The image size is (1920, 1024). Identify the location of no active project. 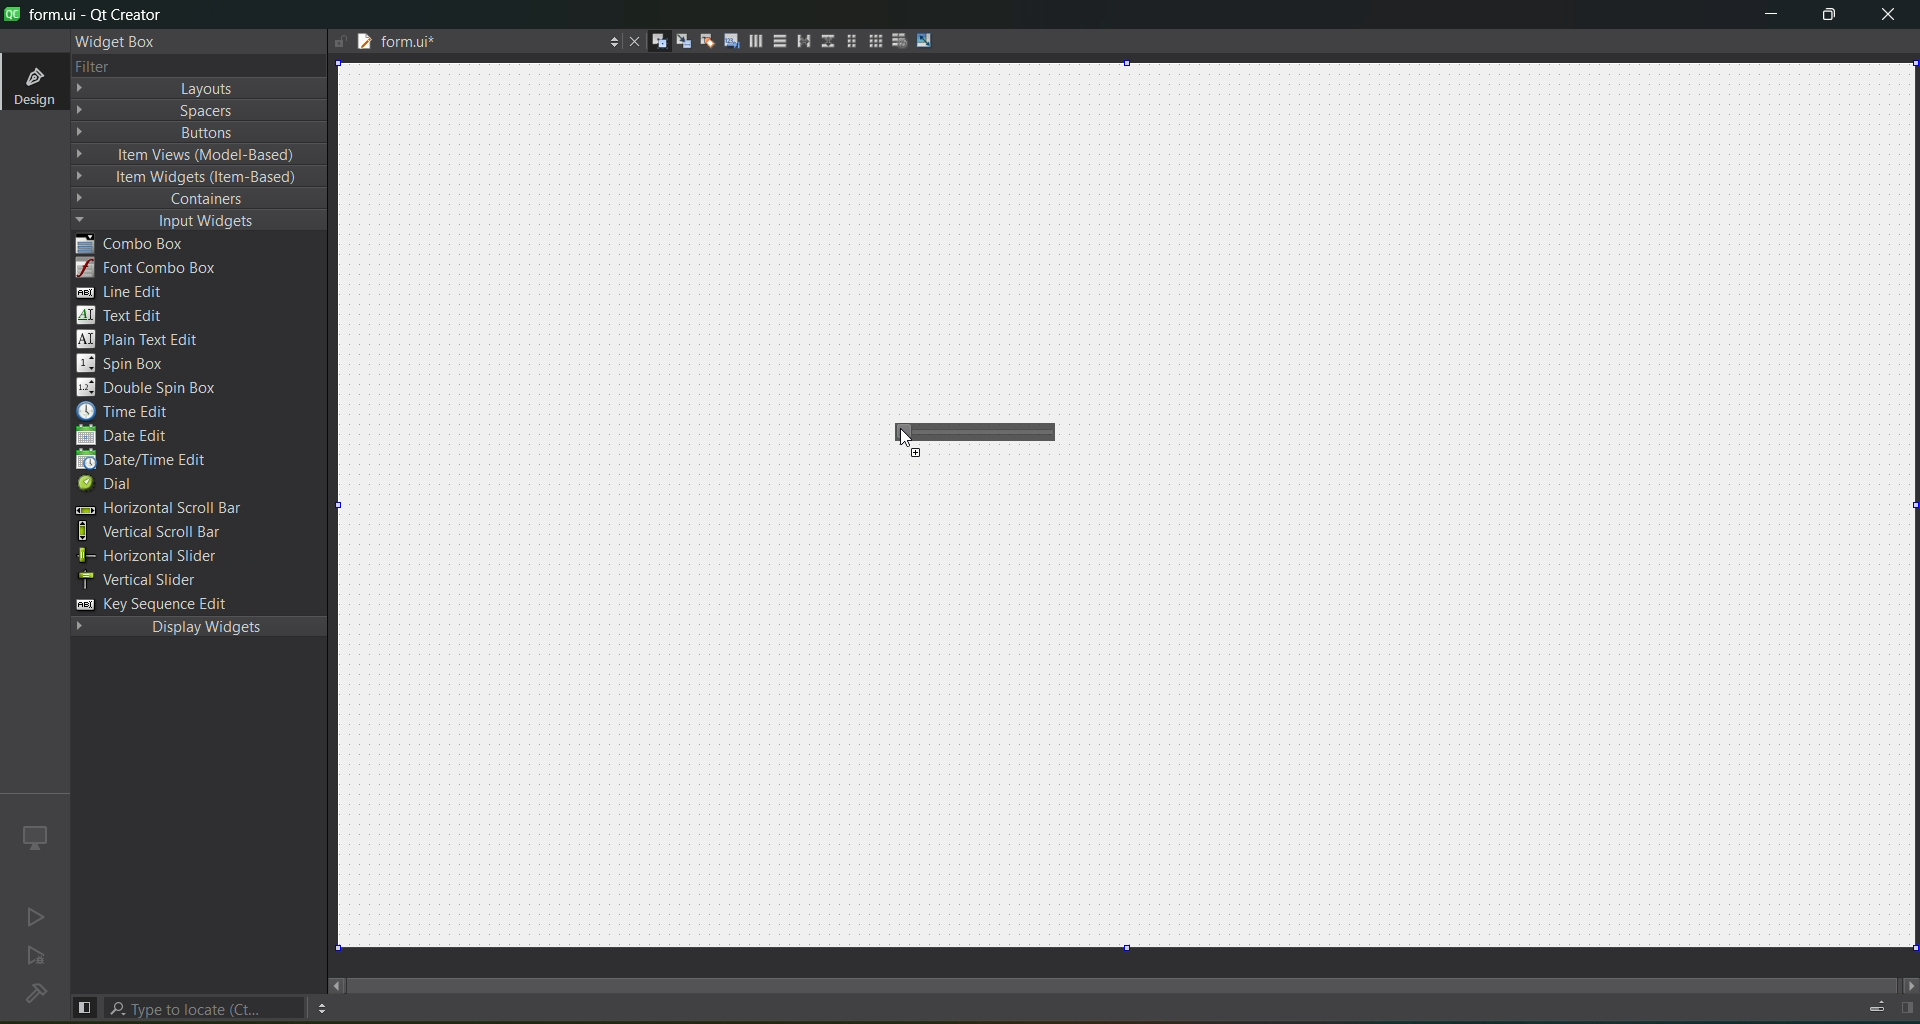
(36, 956).